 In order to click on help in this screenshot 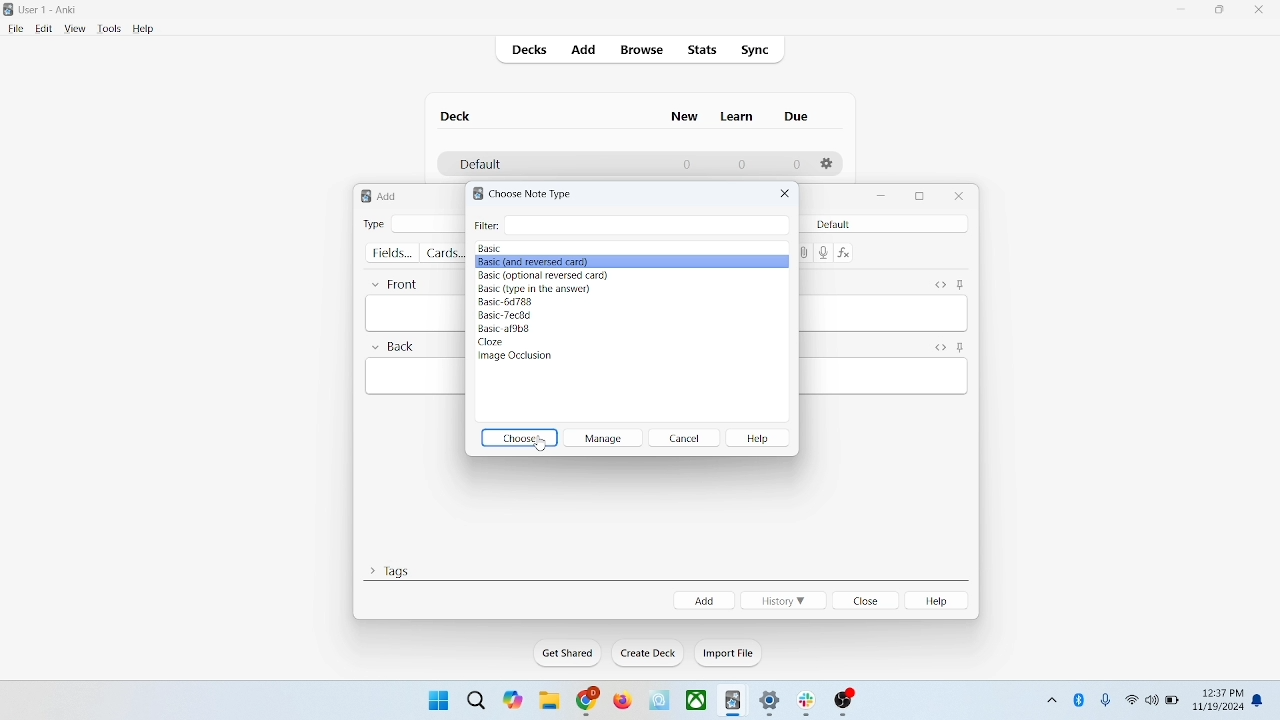, I will do `click(940, 601)`.